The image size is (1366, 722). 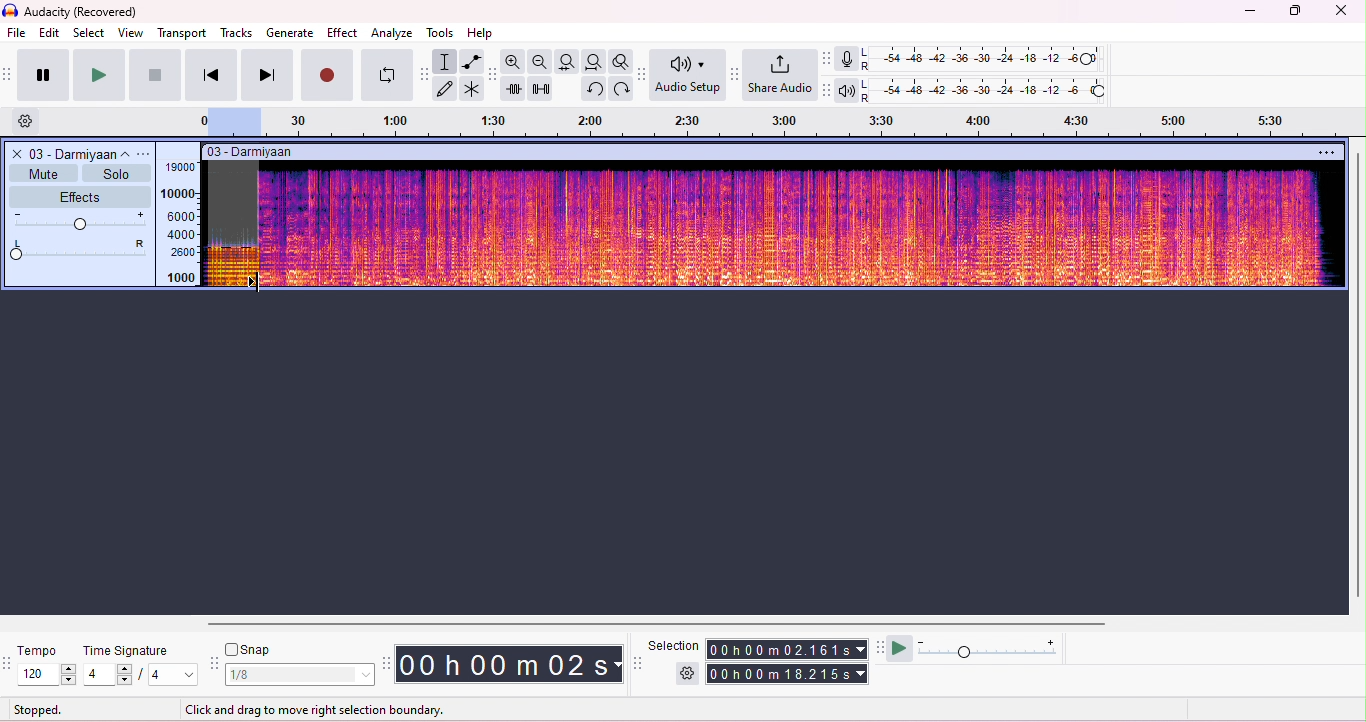 I want to click on tempo tools, so click(x=9, y=665).